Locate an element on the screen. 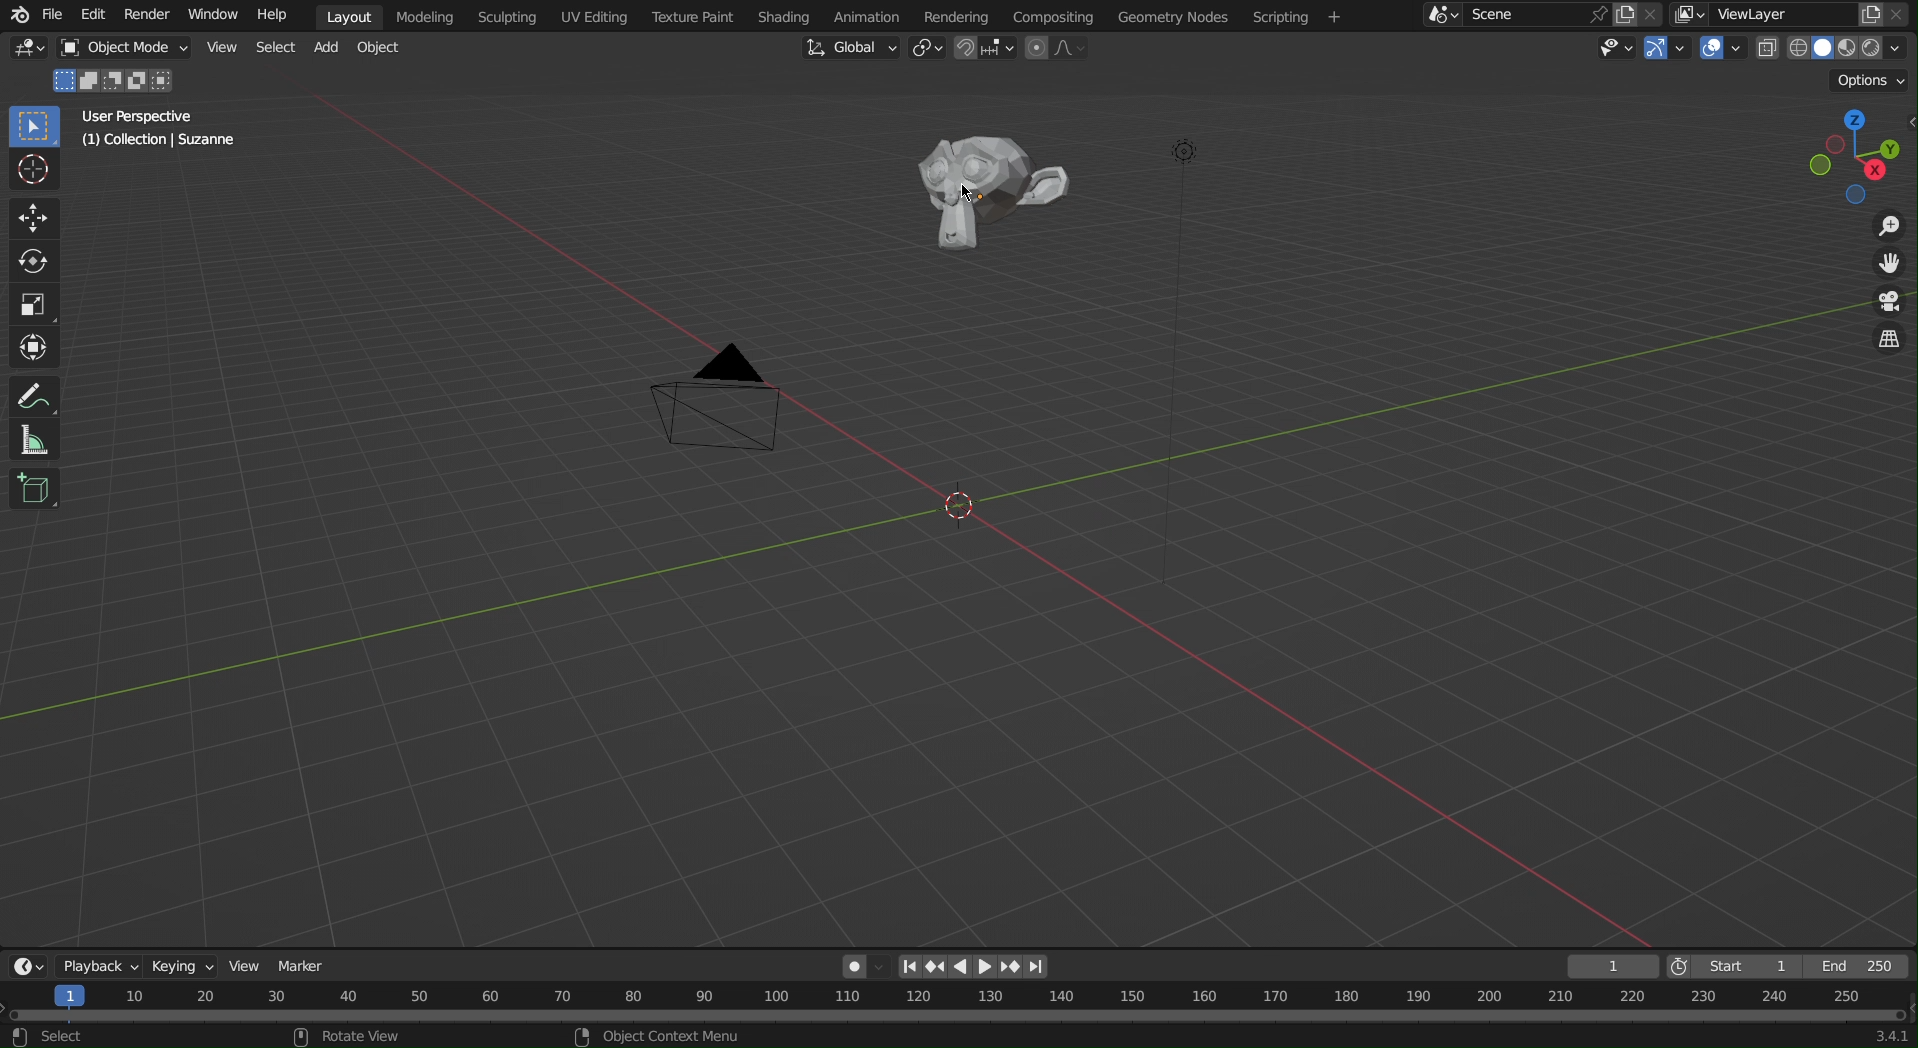 The width and height of the screenshot is (1918, 1048). Cursor is located at coordinates (33, 171).